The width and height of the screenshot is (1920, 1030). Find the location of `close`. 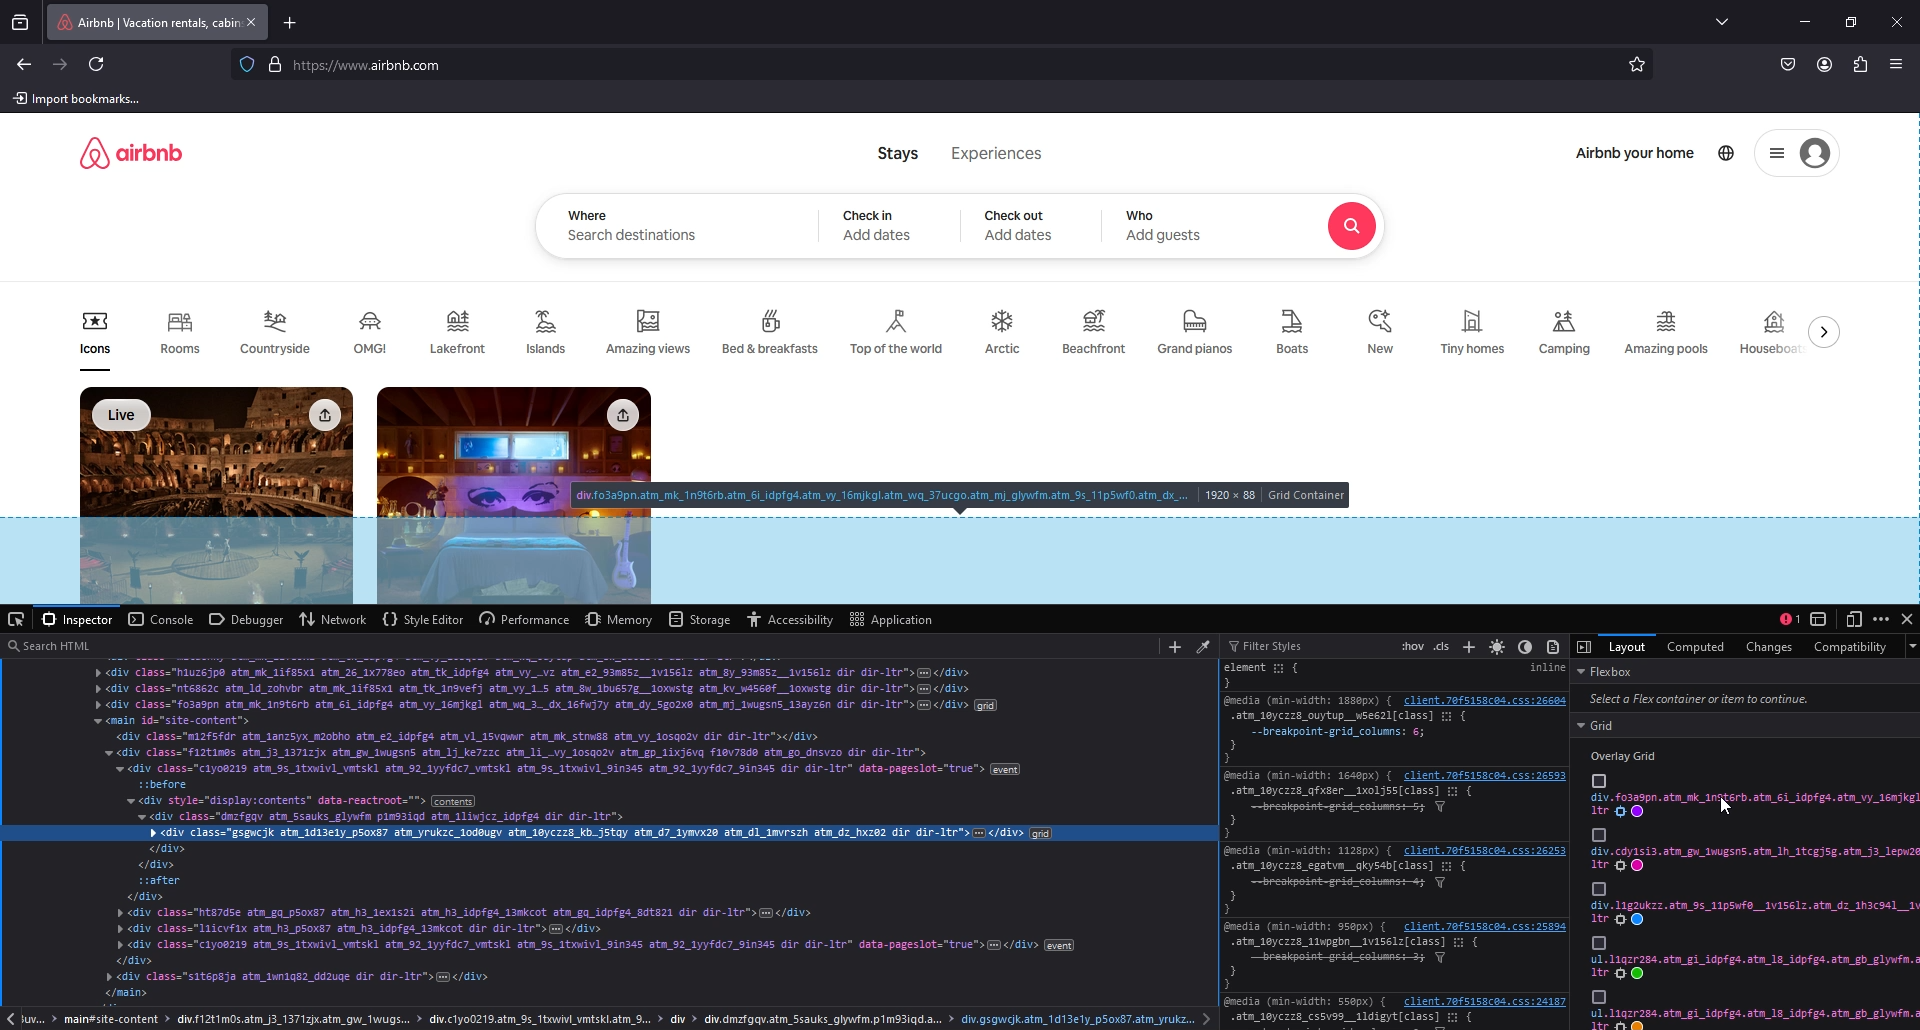

close is located at coordinates (1908, 617).